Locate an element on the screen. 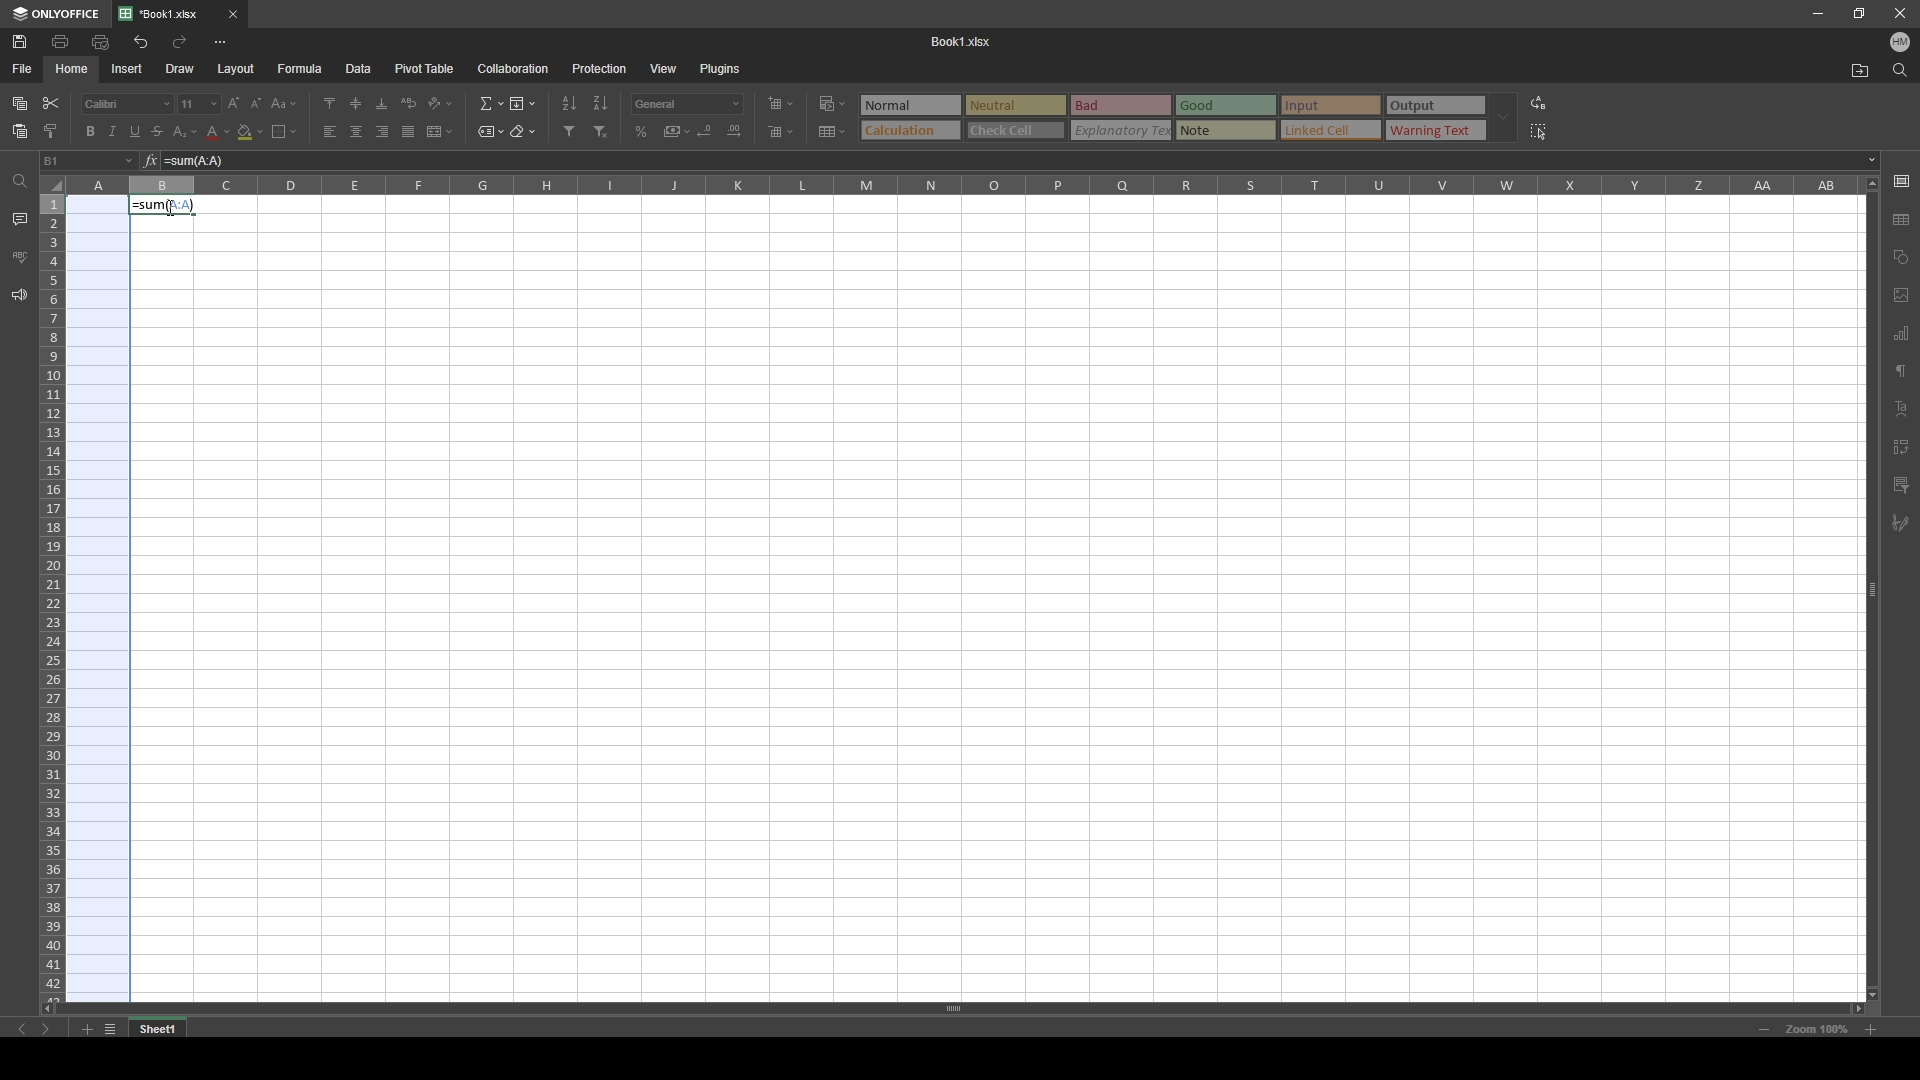 The height and width of the screenshot is (1080, 1920). align middle is located at coordinates (356, 102).